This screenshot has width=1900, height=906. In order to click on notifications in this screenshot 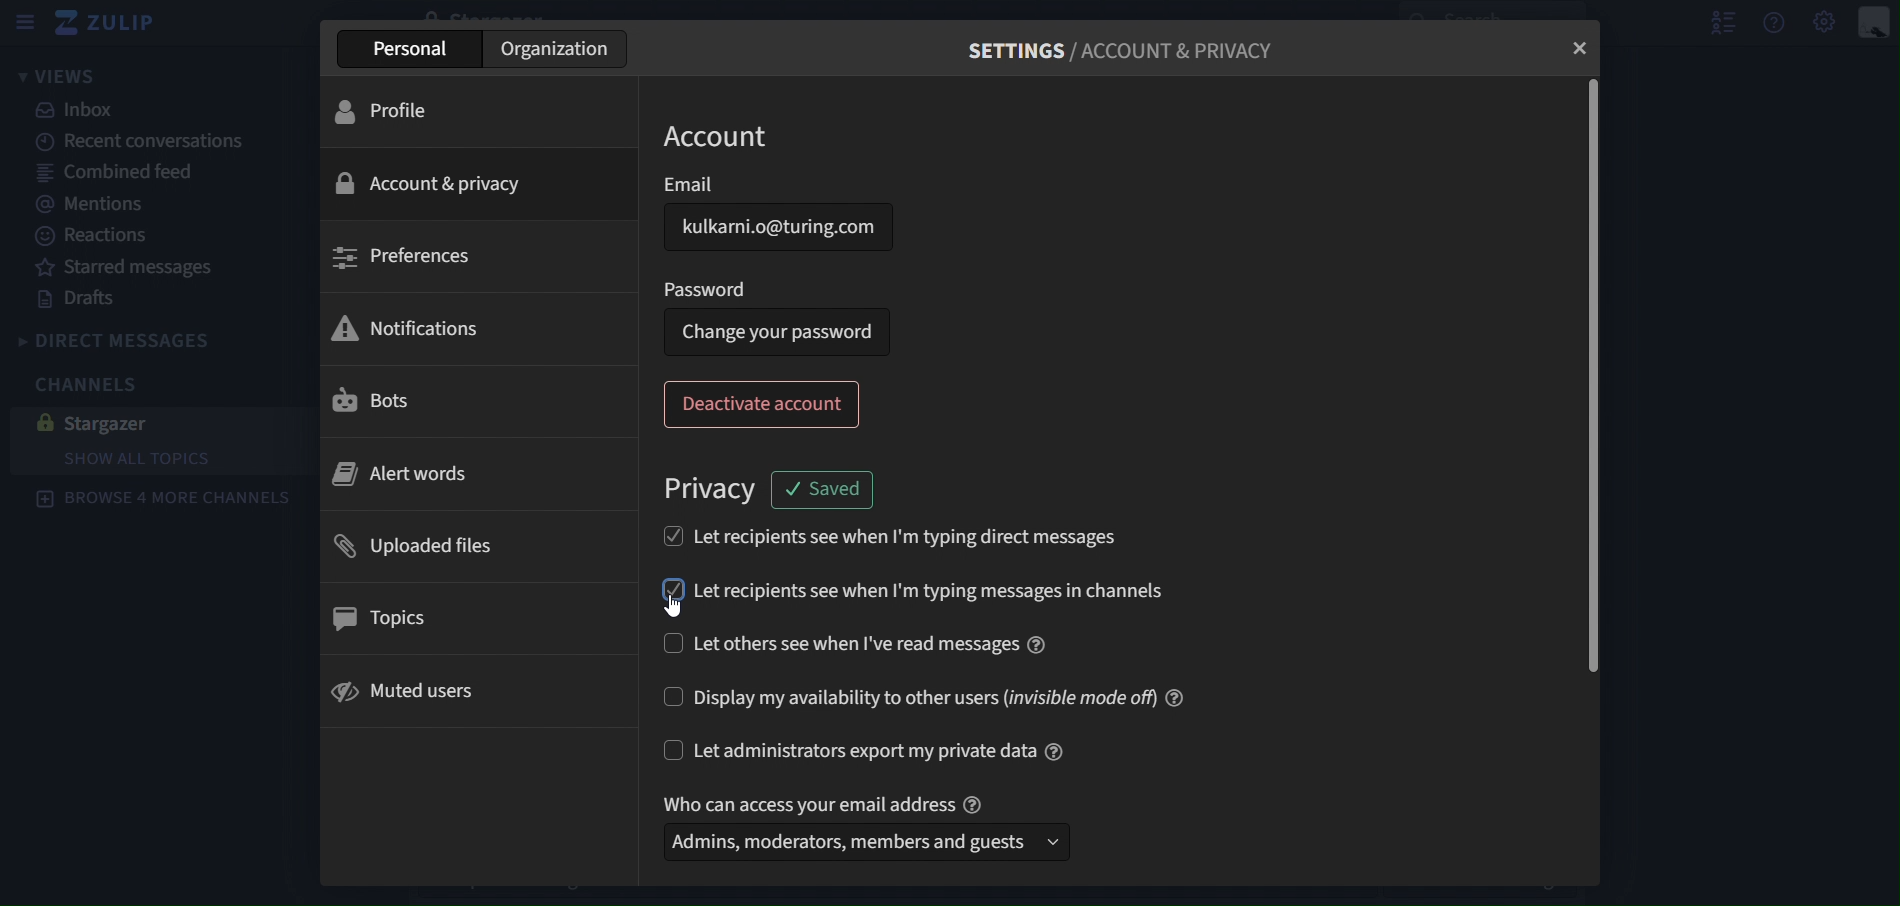, I will do `click(413, 330)`.